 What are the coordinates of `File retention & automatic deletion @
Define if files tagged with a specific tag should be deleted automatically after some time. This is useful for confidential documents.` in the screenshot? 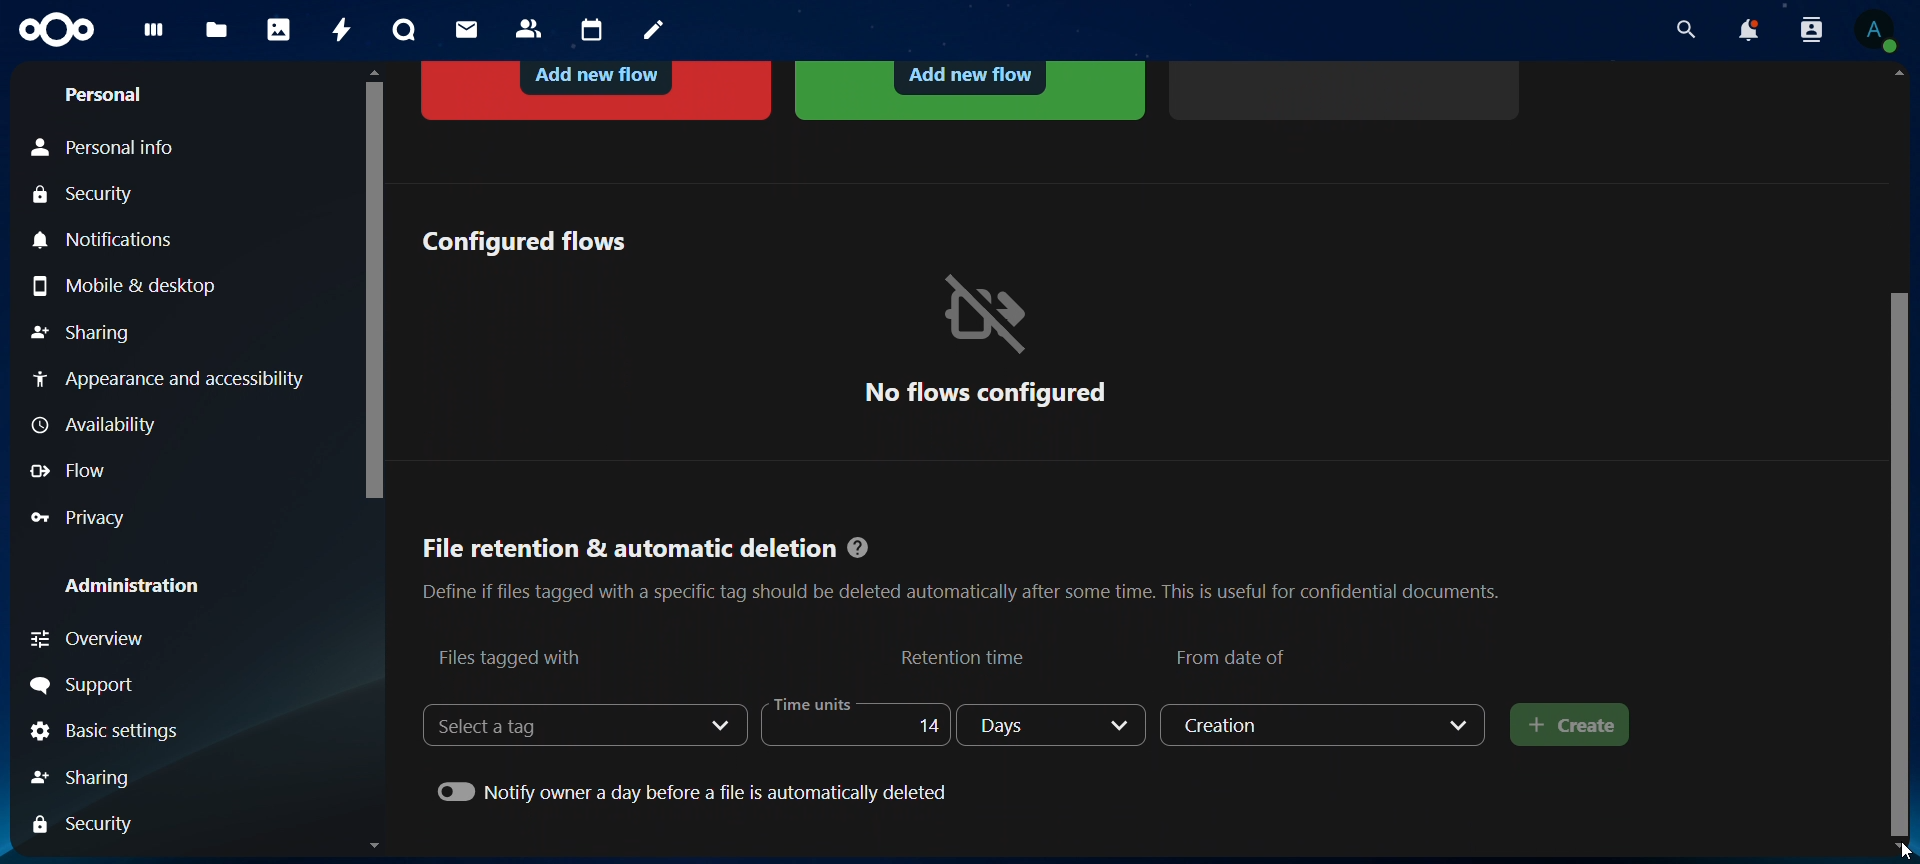 It's located at (960, 563).